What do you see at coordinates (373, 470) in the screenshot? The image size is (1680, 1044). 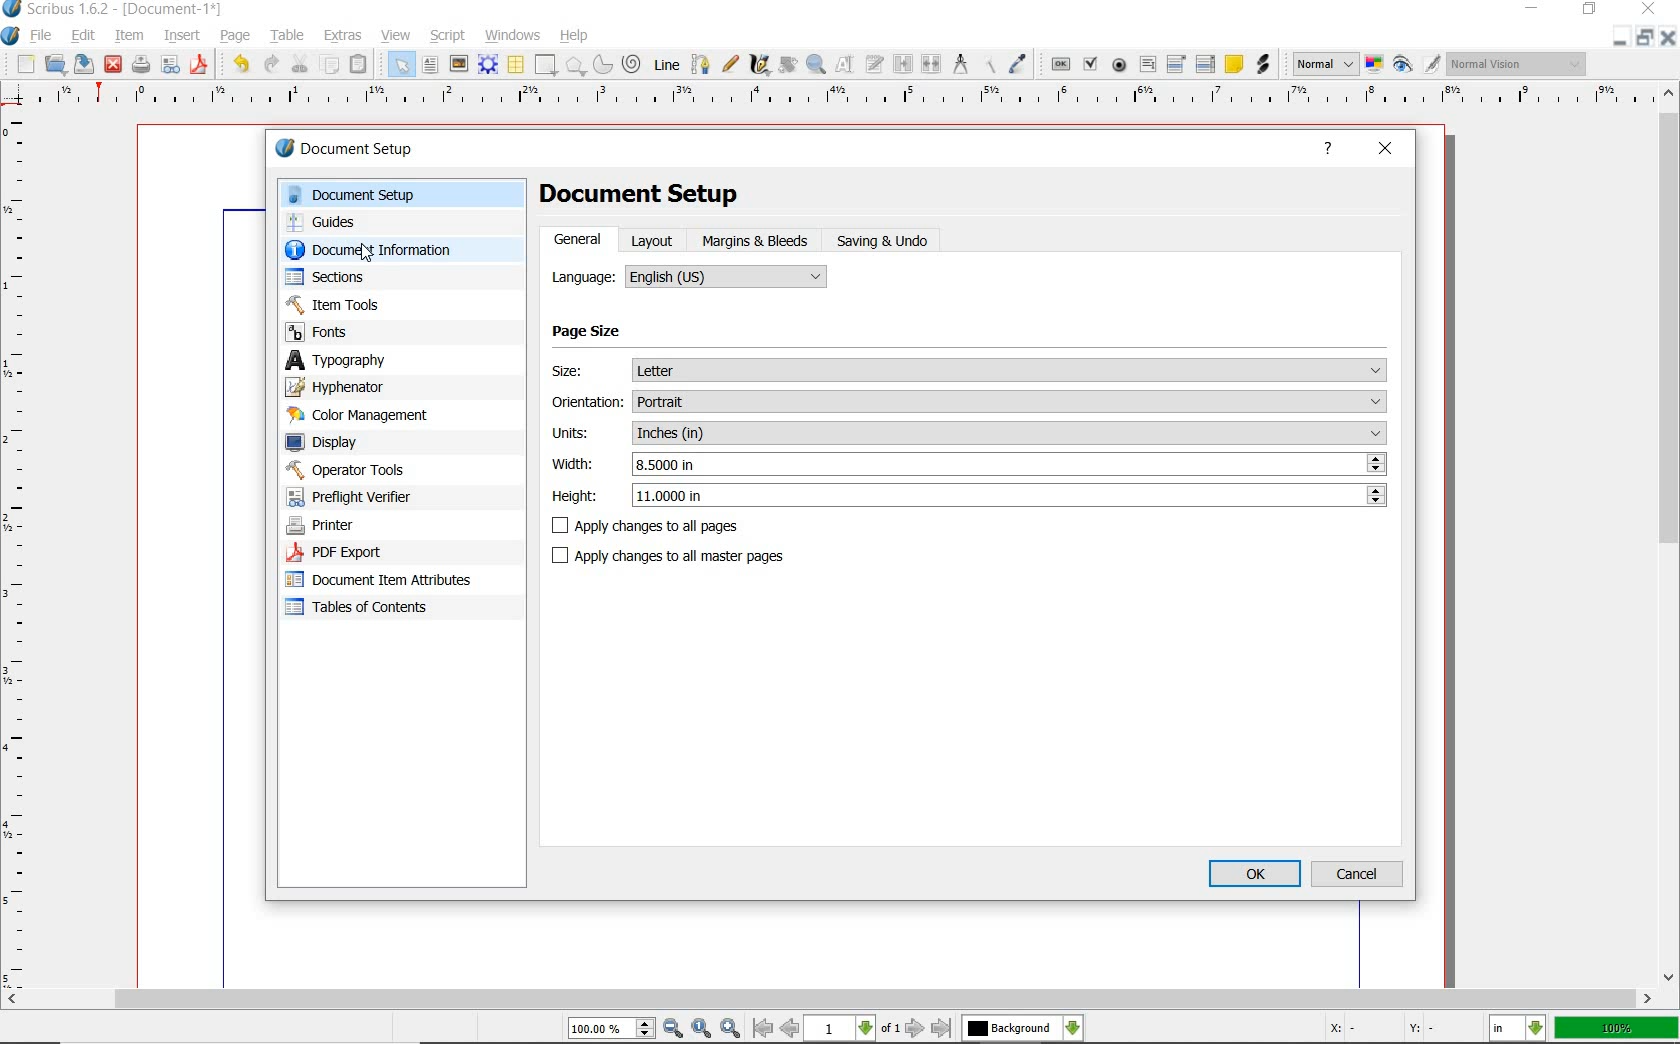 I see `operator tools` at bounding box center [373, 470].